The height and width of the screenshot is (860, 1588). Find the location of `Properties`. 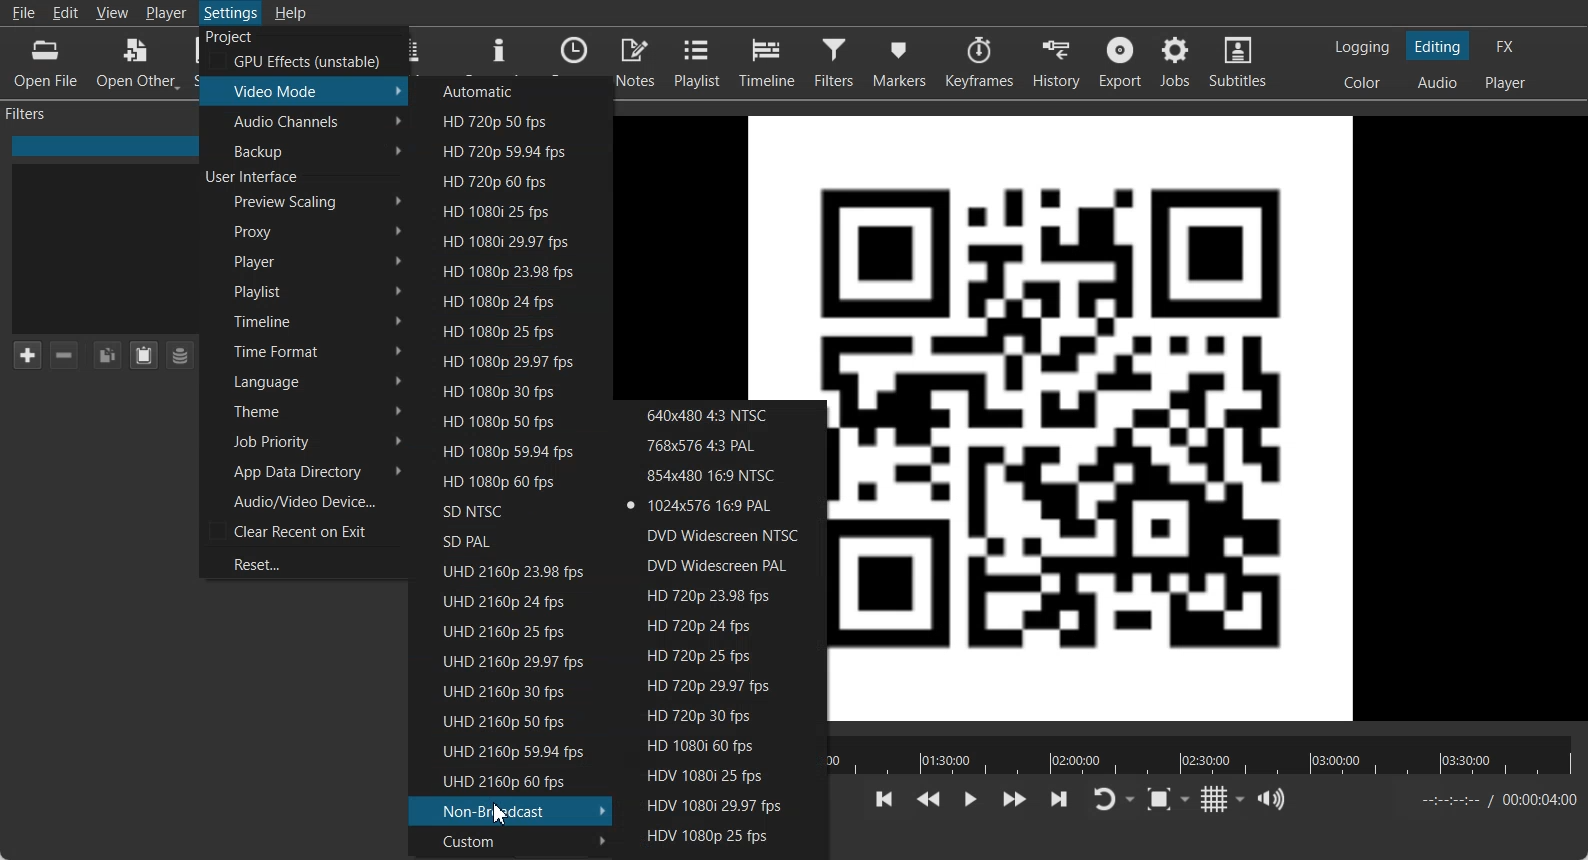

Properties is located at coordinates (499, 51).